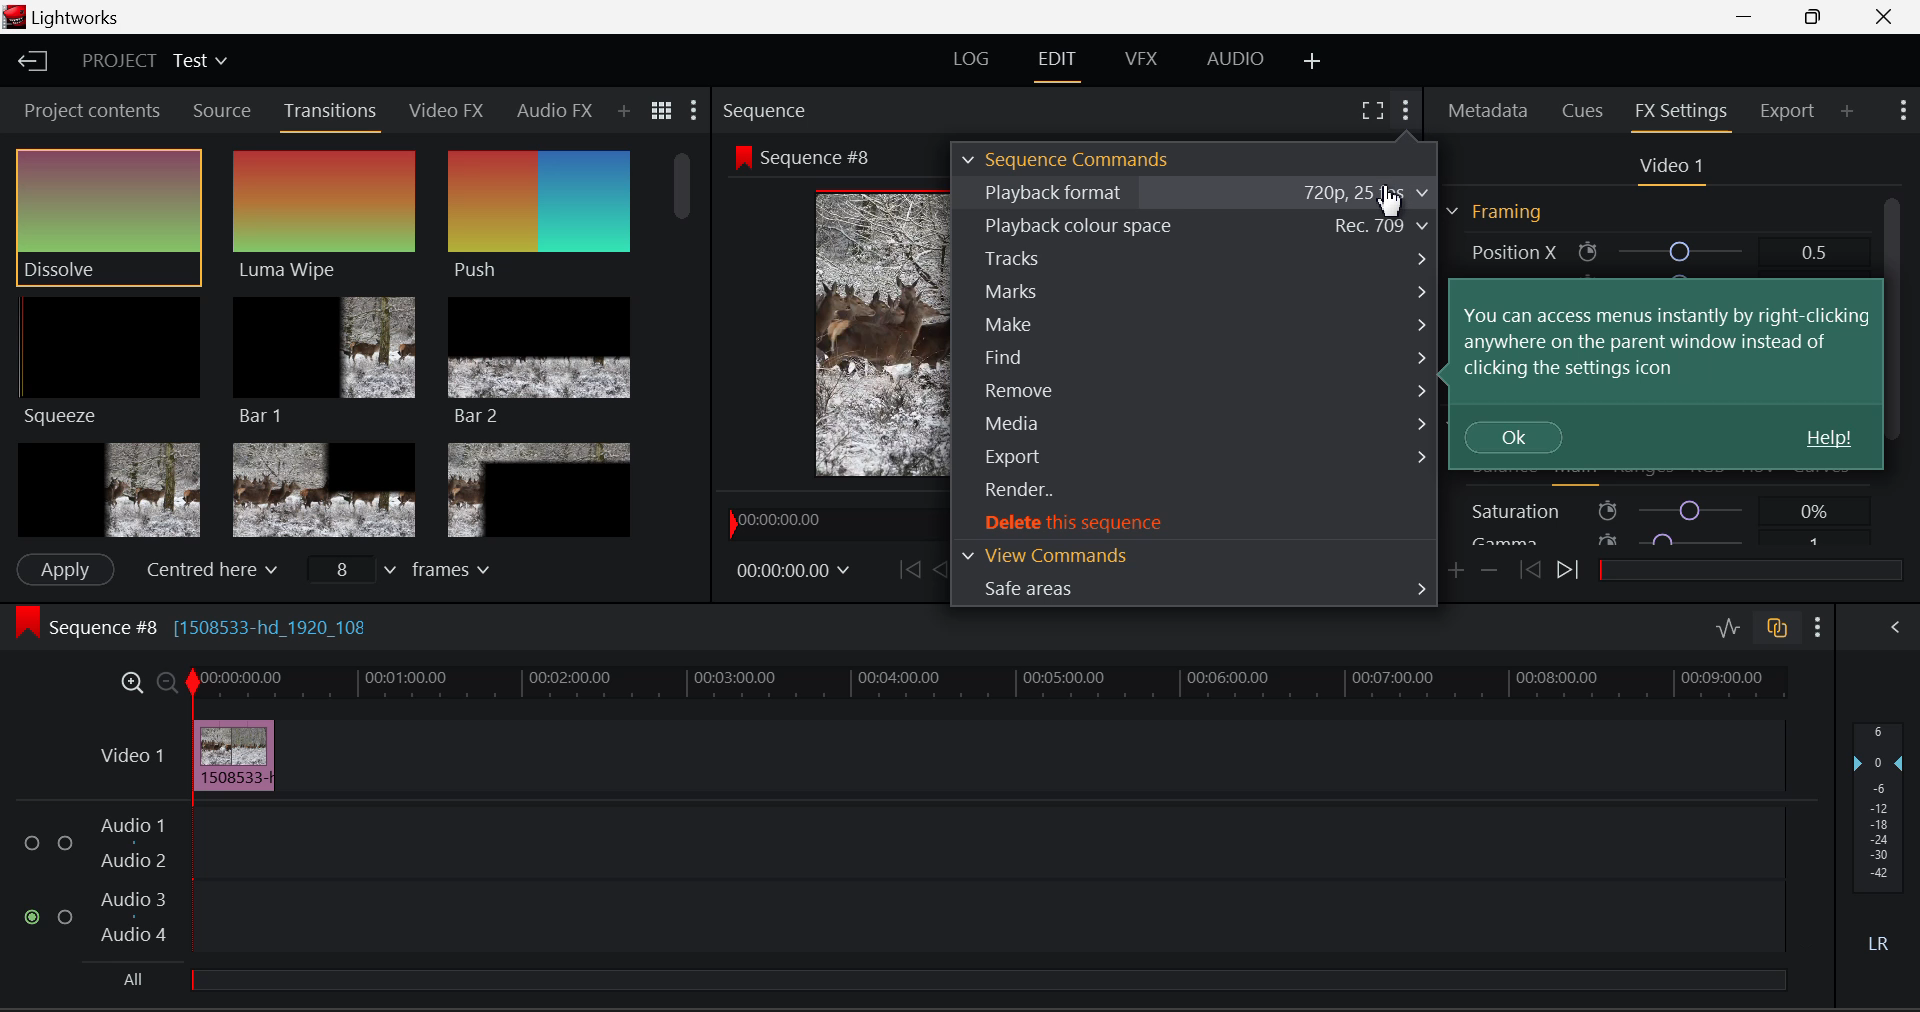 This screenshot has width=1920, height=1012. I want to click on Cursor on Playback Format, so click(1194, 190).